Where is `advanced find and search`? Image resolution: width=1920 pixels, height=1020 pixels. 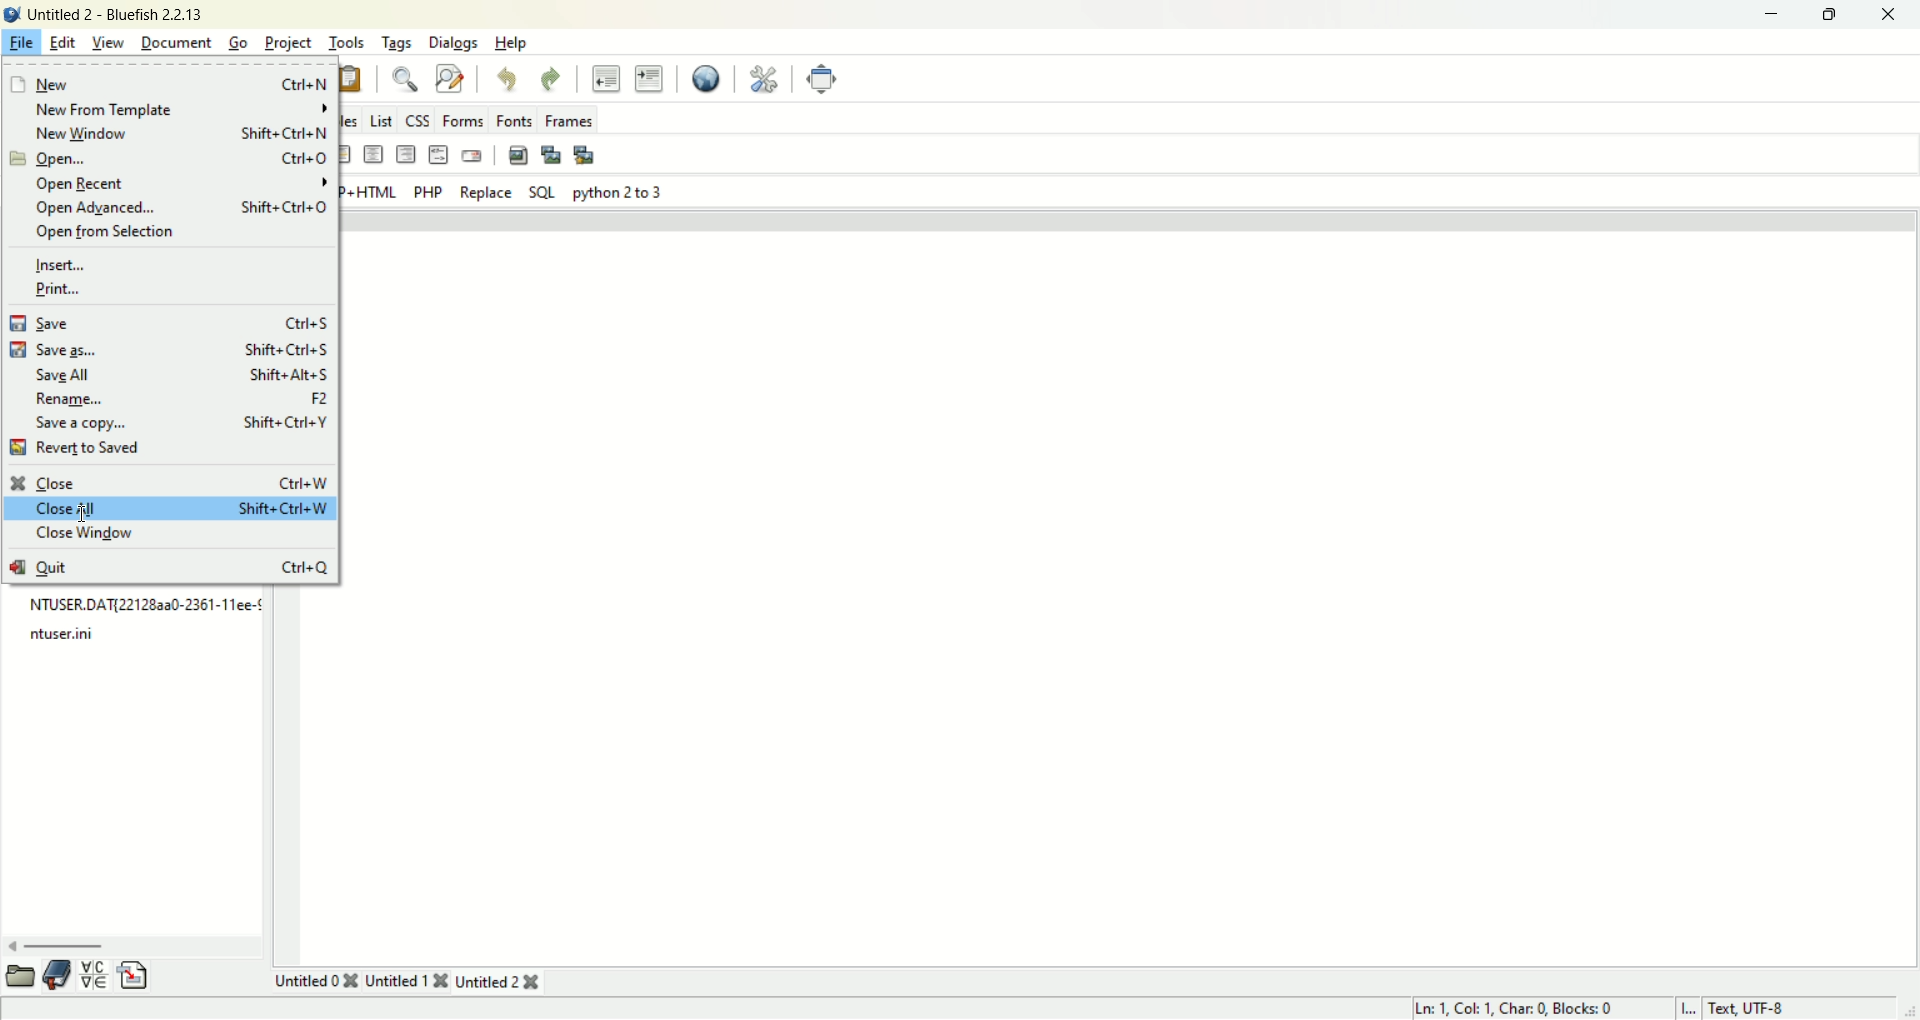
advanced find and search is located at coordinates (449, 77).